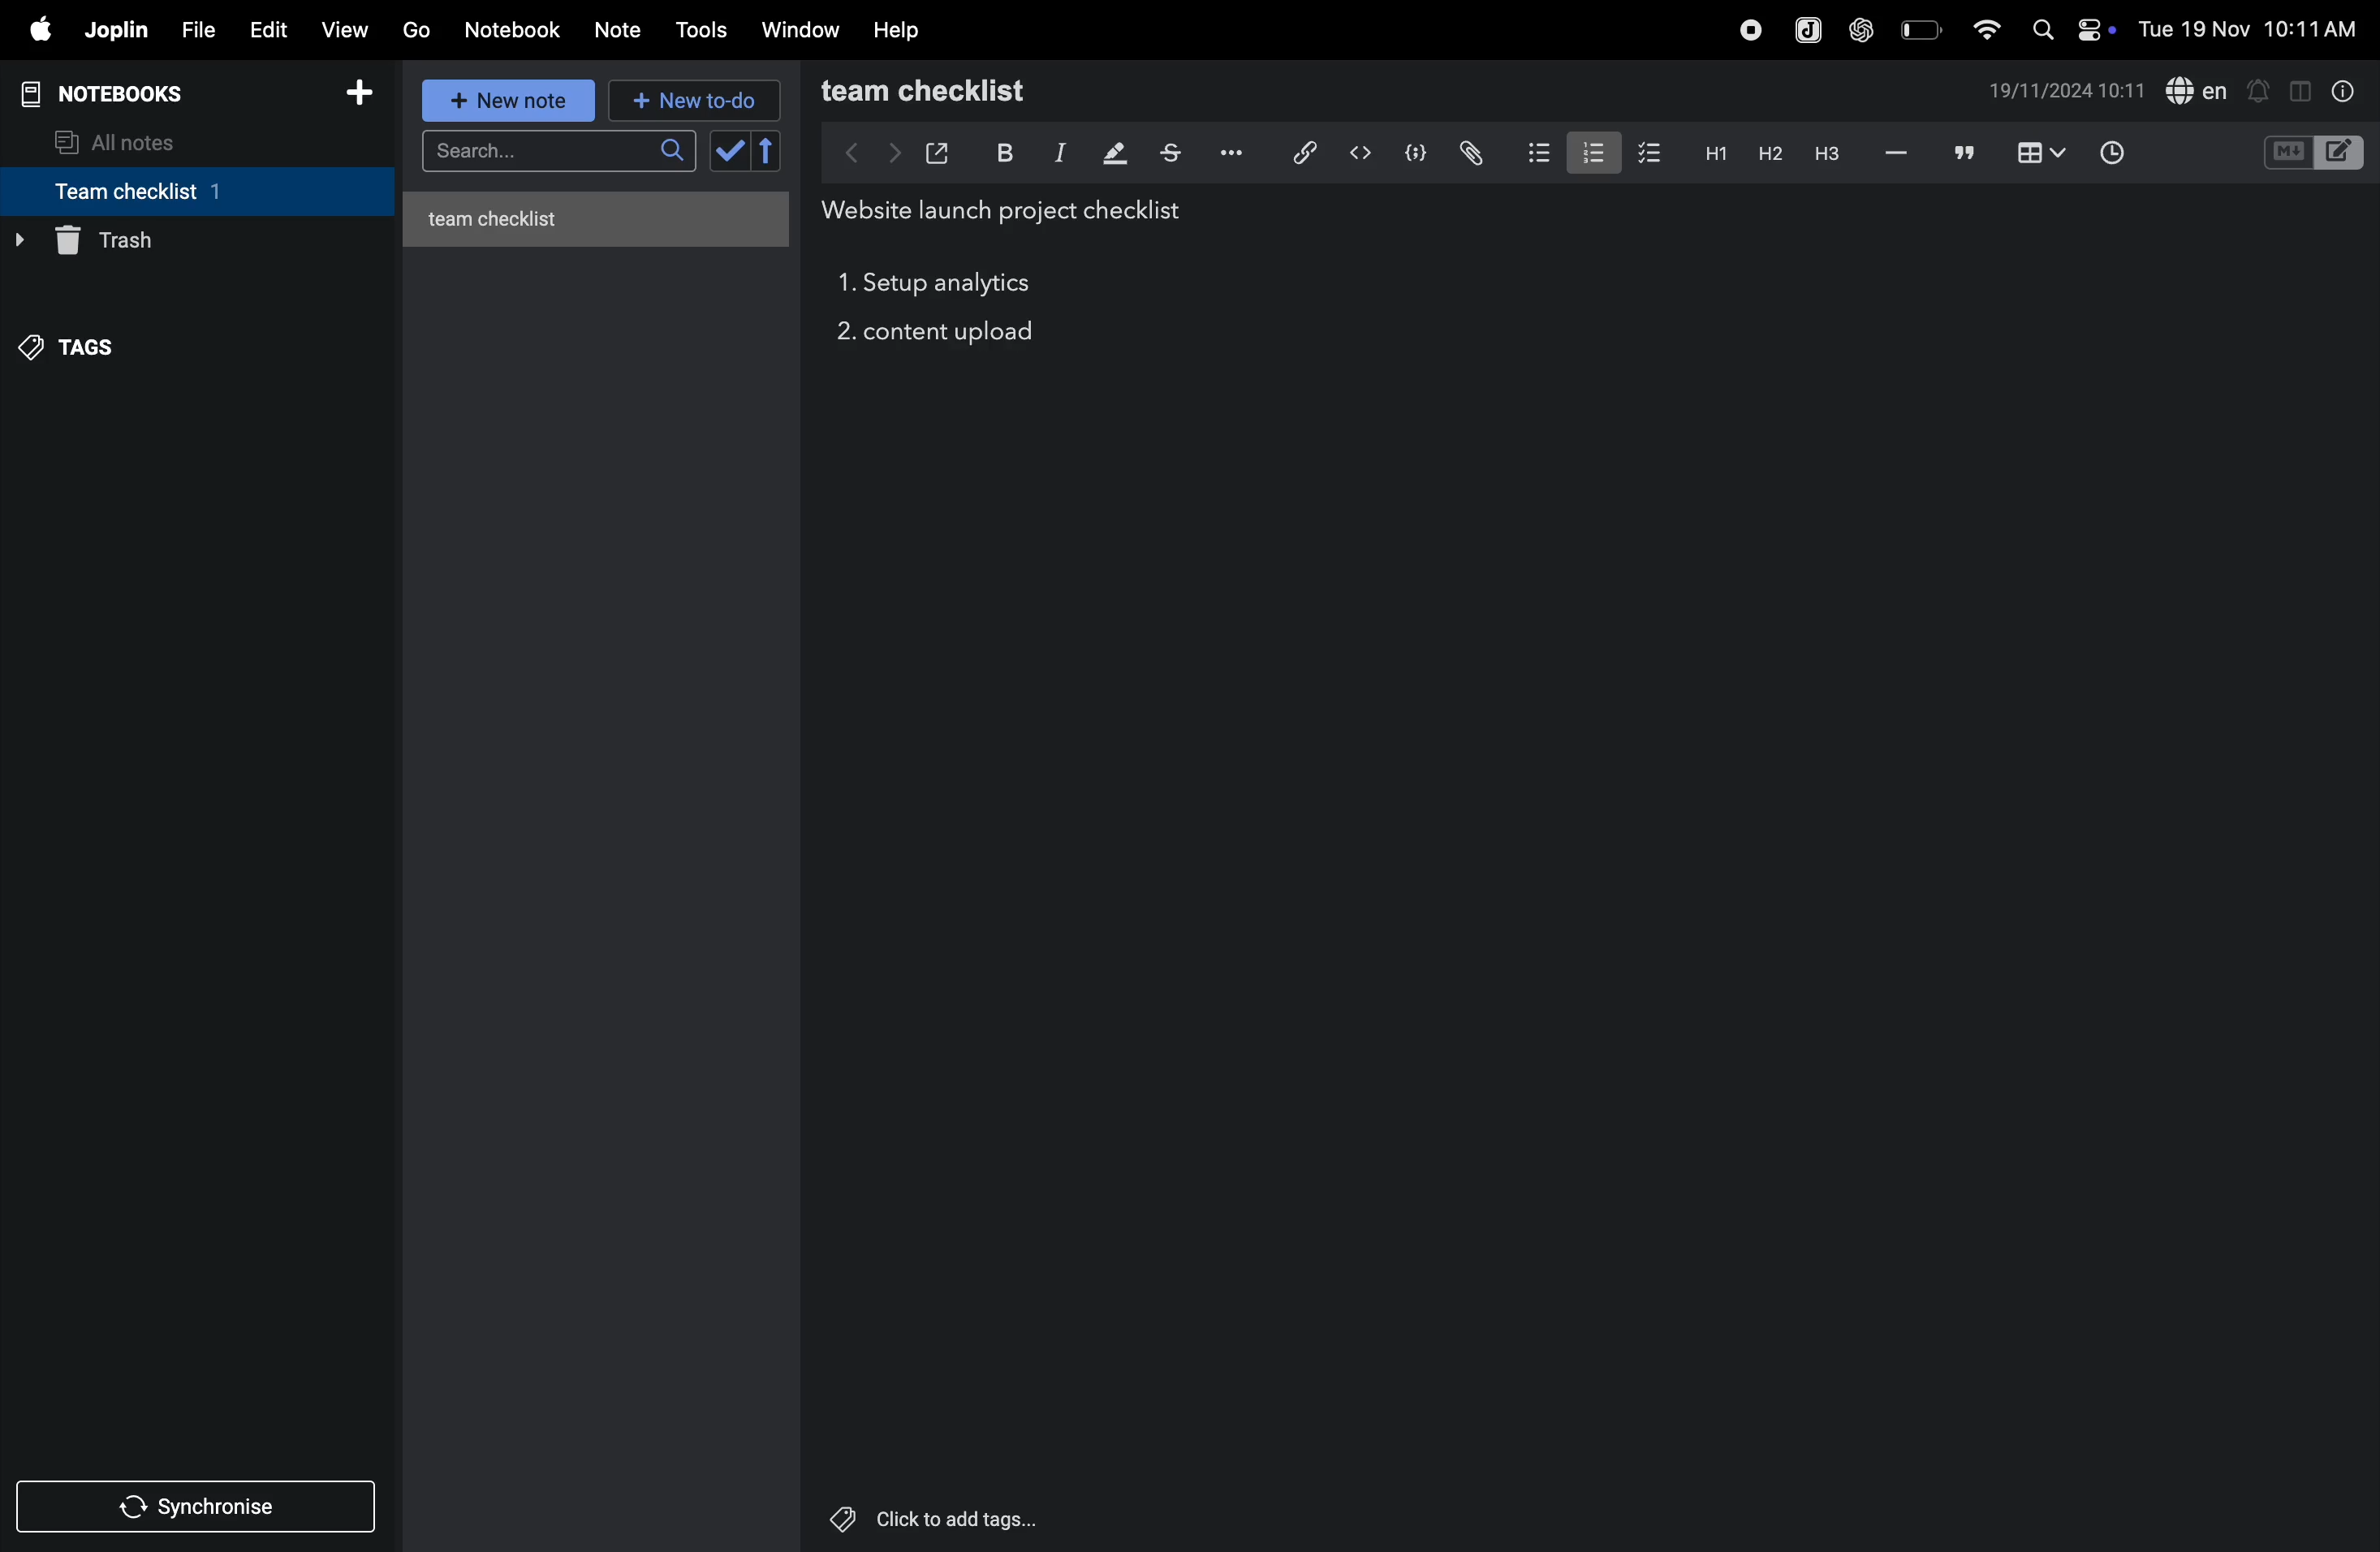  Describe the element at coordinates (2293, 90) in the screenshot. I see `toggle editor` at that location.